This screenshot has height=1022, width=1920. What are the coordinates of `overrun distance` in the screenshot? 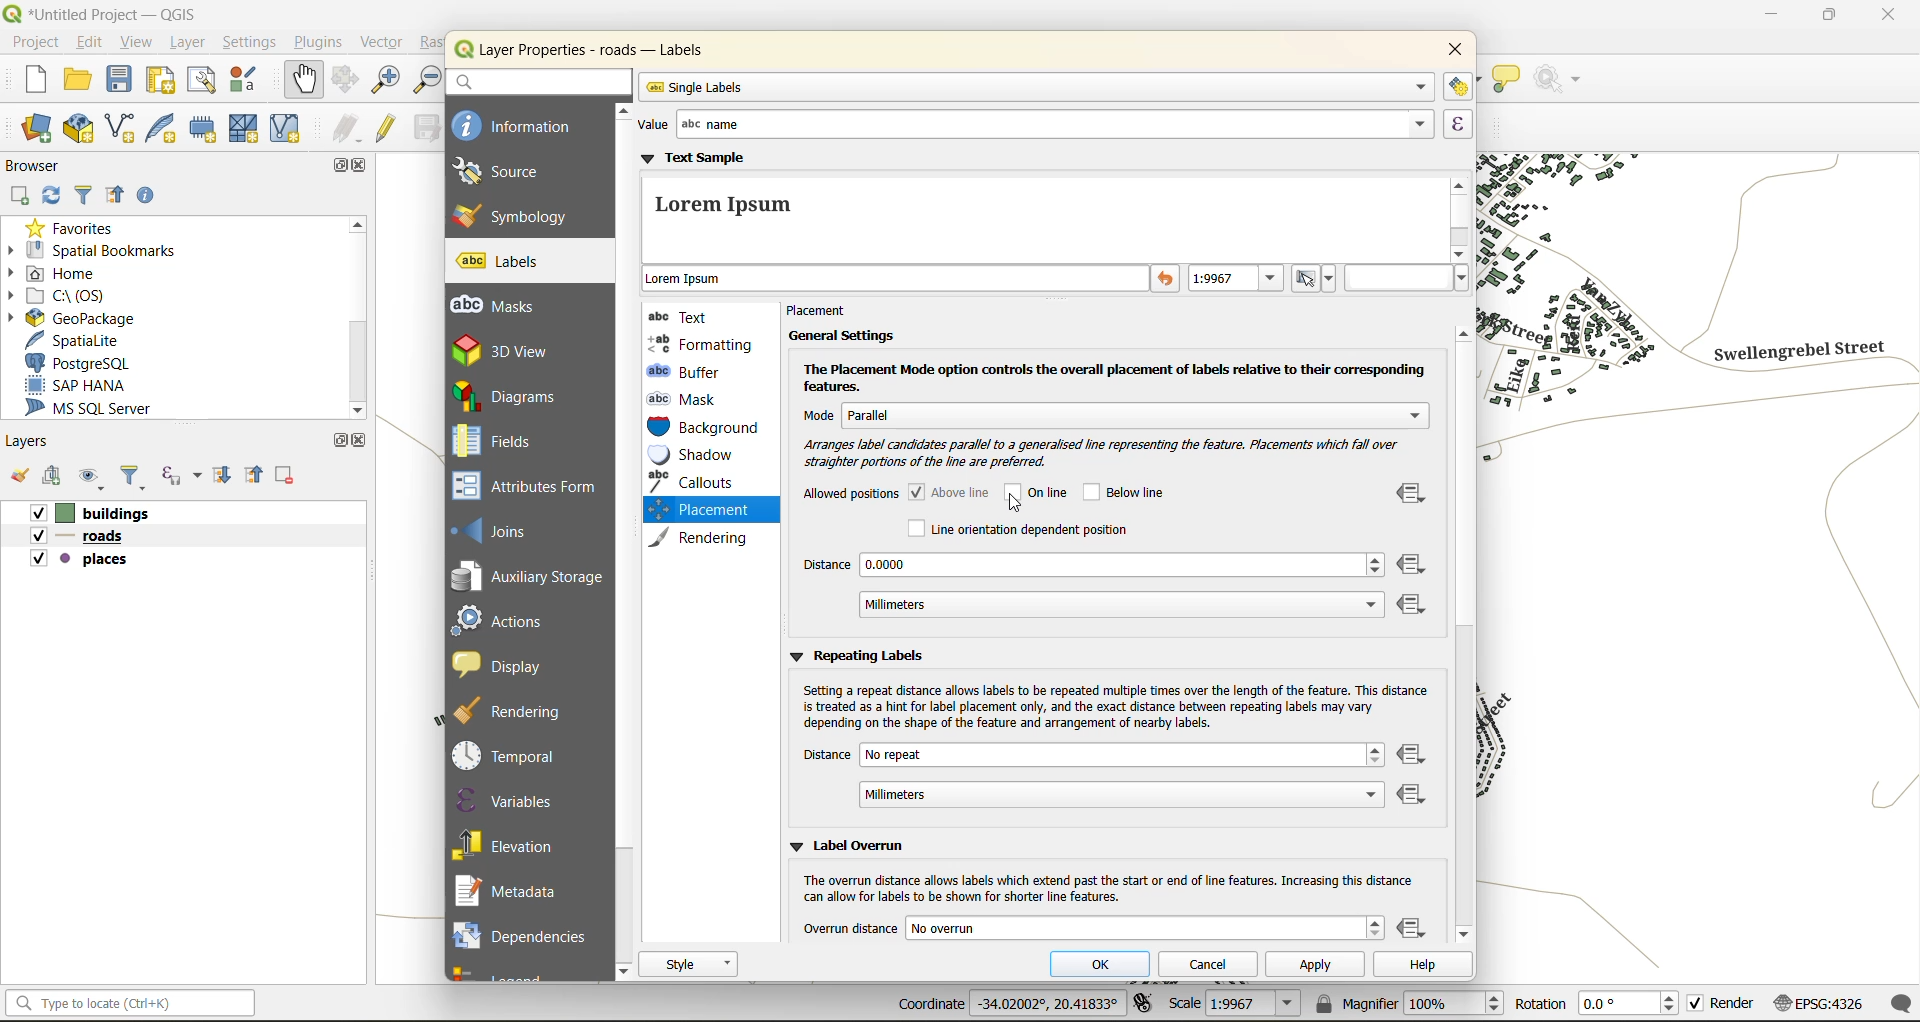 It's located at (1092, 927).